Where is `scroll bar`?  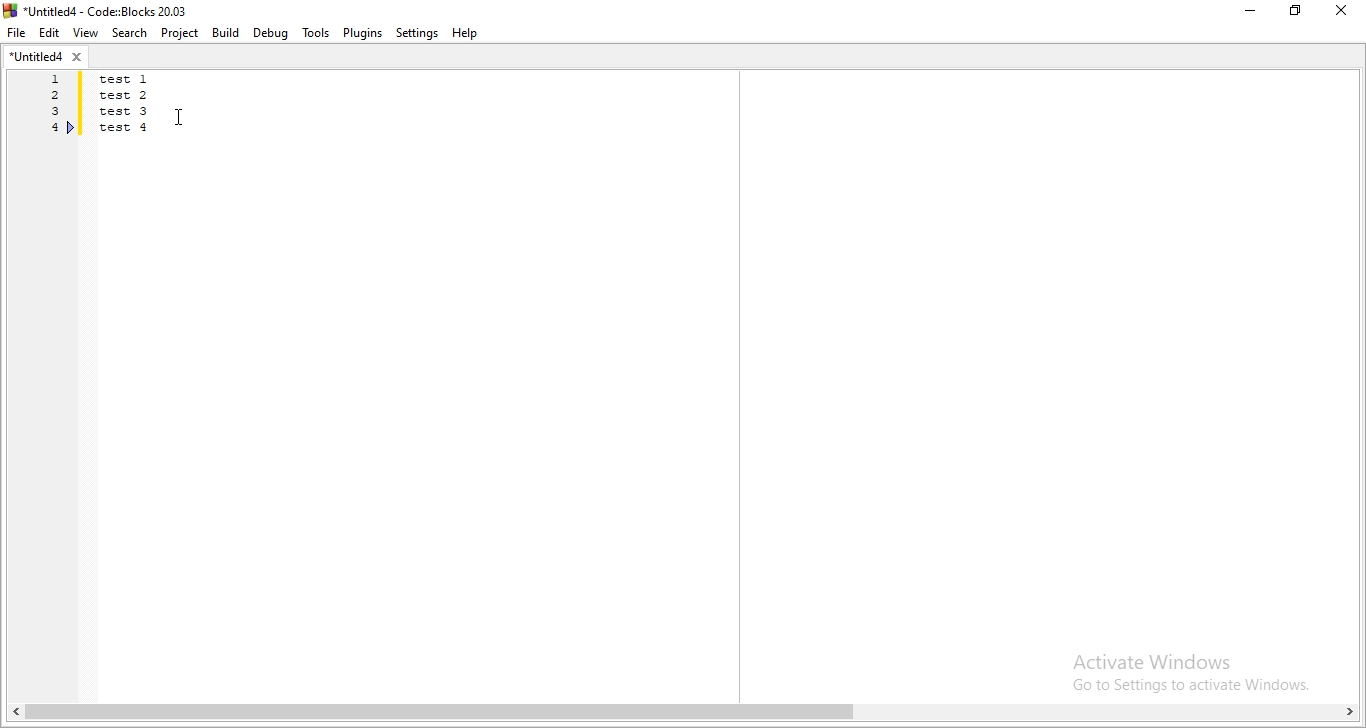 scroll bar is located at coordinates (683, 714).